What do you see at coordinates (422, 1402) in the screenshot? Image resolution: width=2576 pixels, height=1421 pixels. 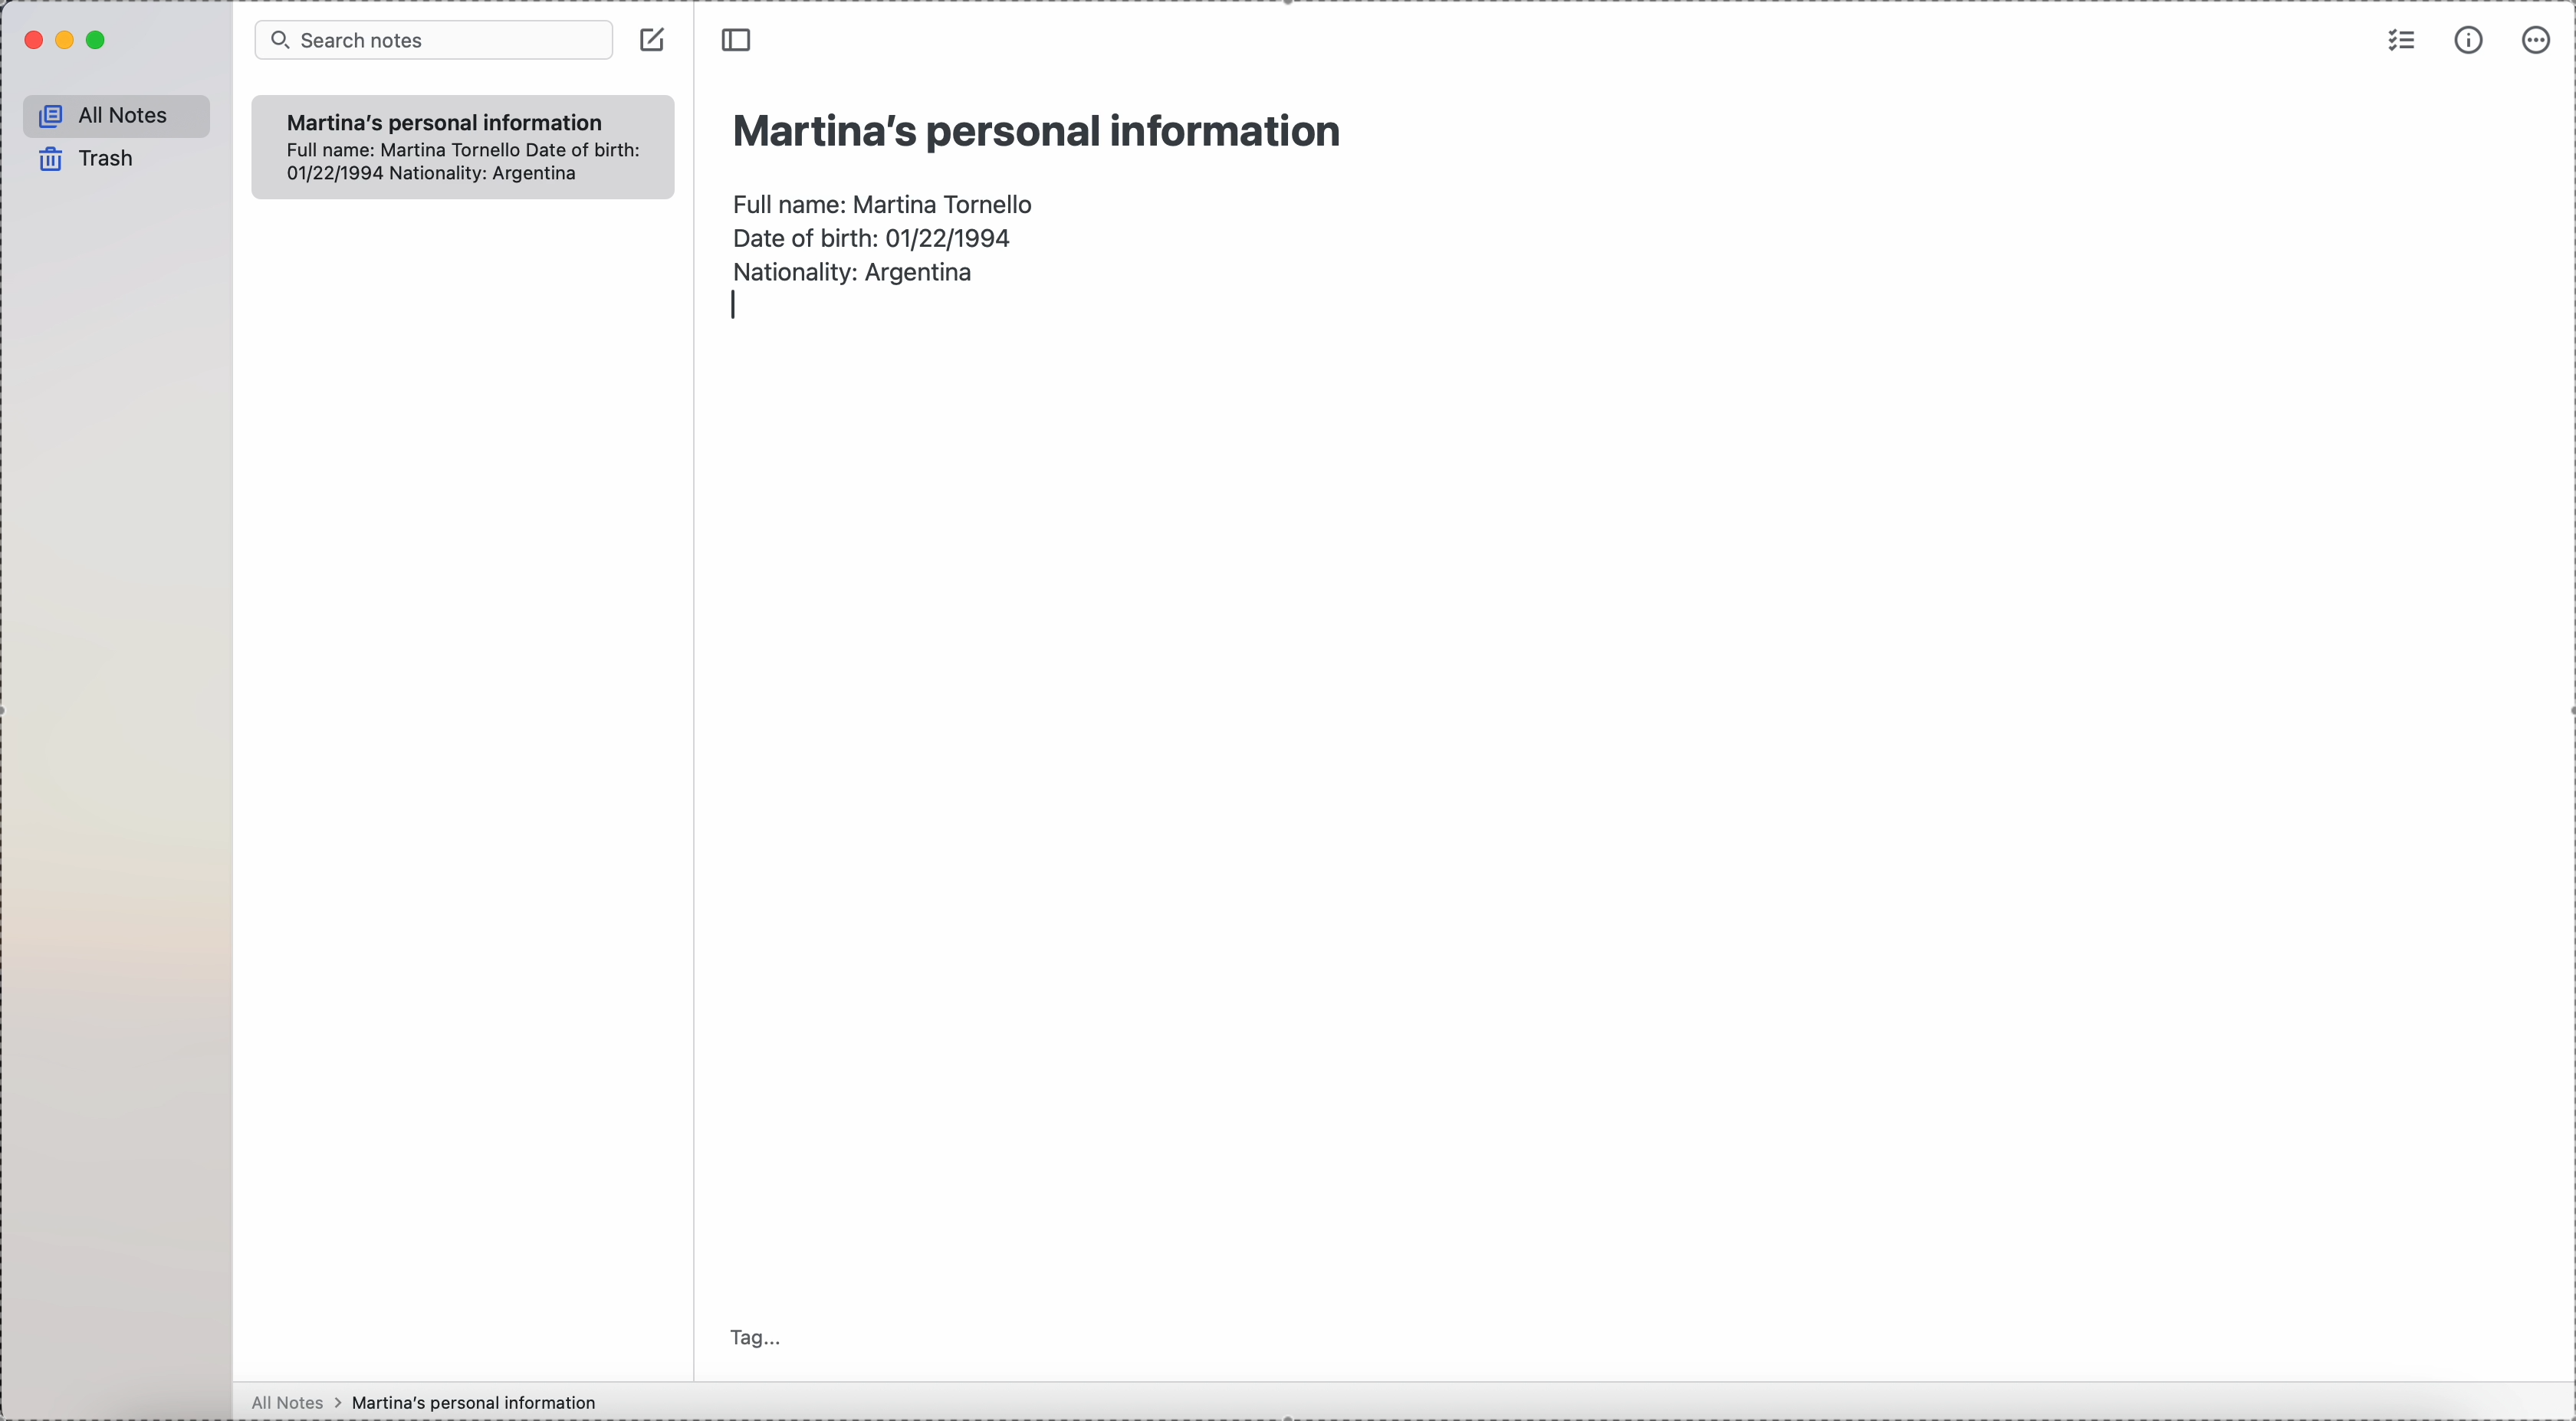 I see `all notes > Martina's personal information` at bounding box center [422, 1402].